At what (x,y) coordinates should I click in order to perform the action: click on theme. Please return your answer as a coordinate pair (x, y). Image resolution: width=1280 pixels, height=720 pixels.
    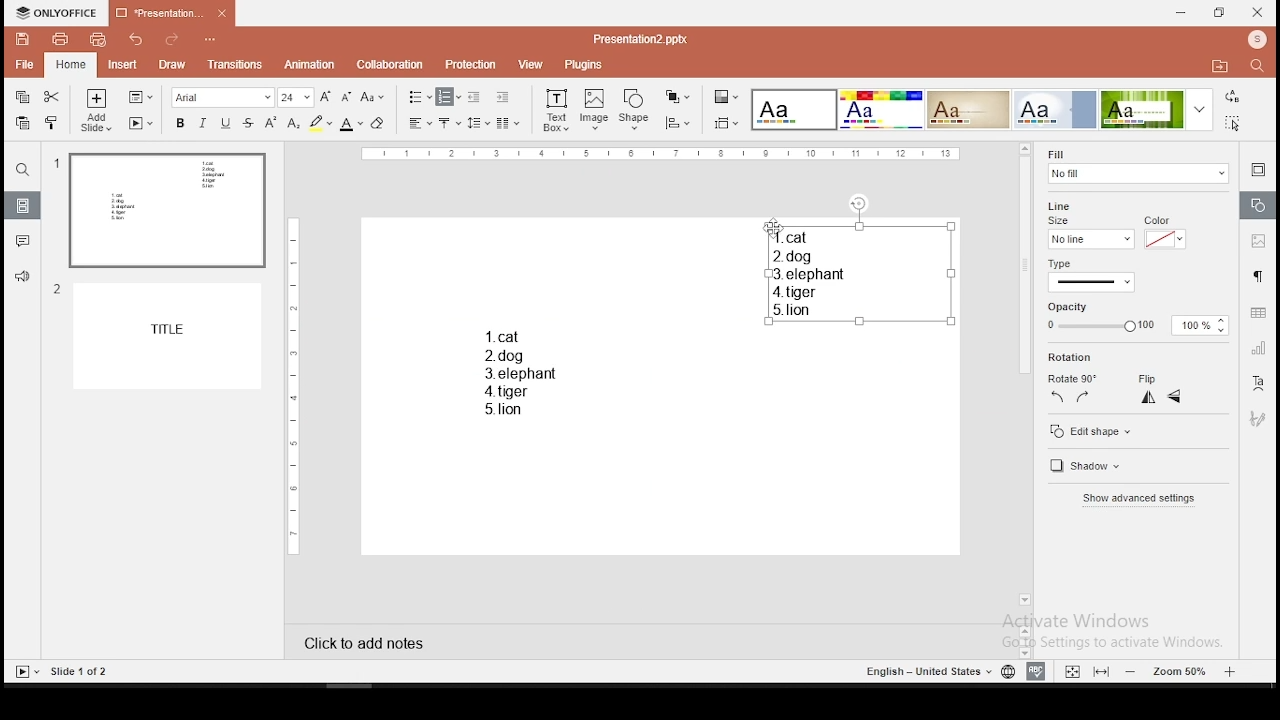
    Looking at the image, I should click on (881, 110).